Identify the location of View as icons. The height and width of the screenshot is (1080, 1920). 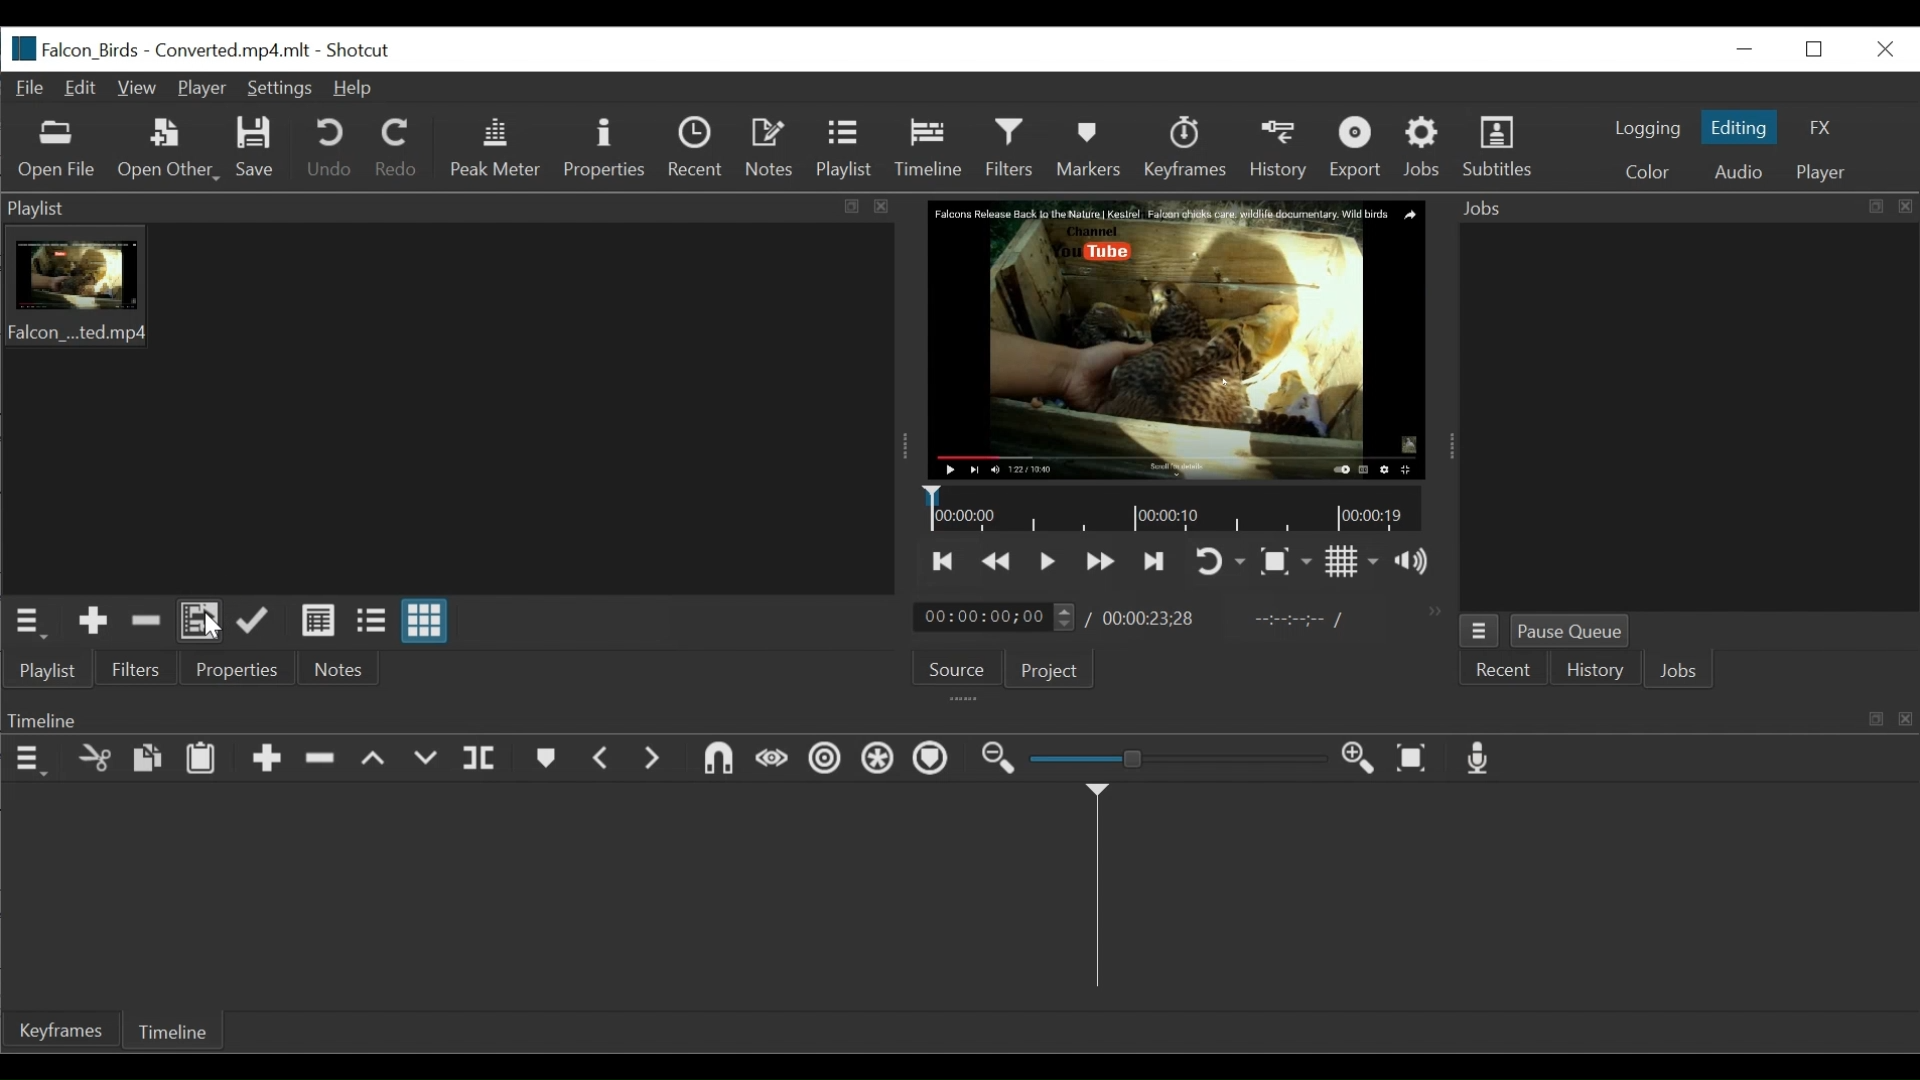
(428, 621).